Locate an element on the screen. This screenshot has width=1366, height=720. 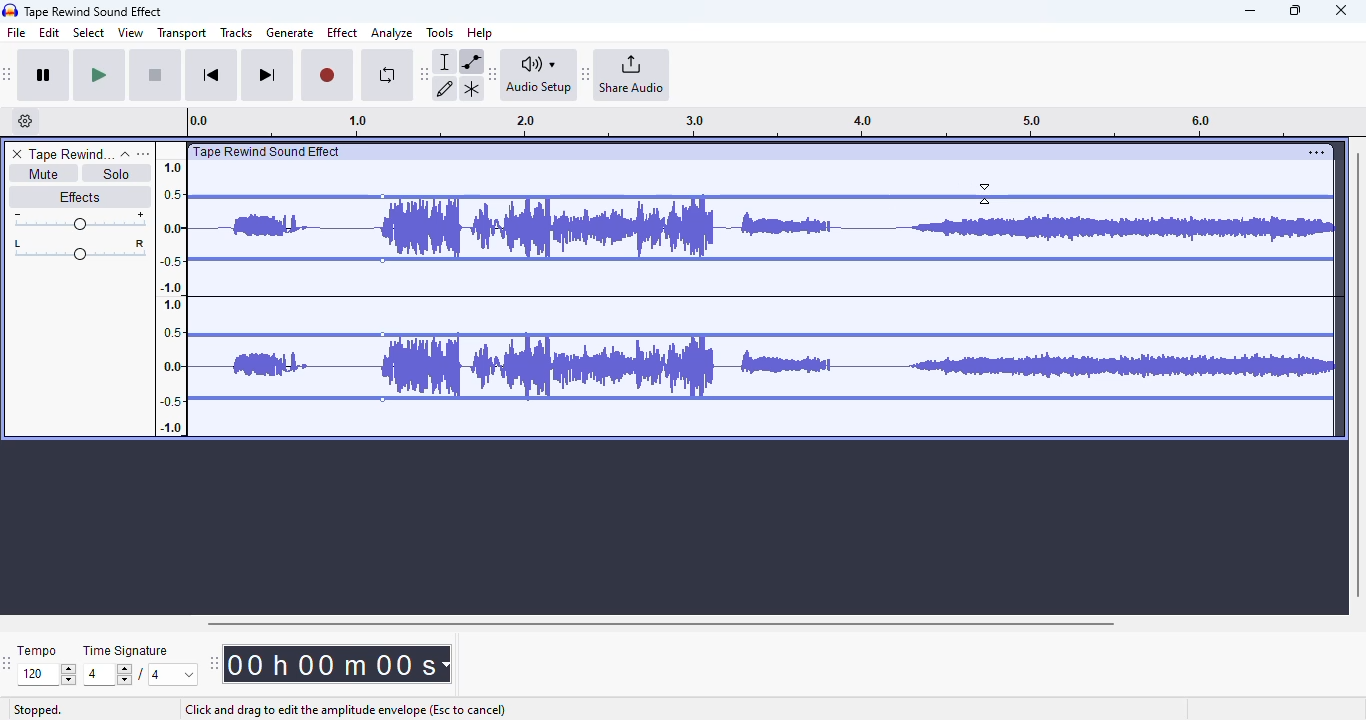
solo is located at coordinates (117, 173).